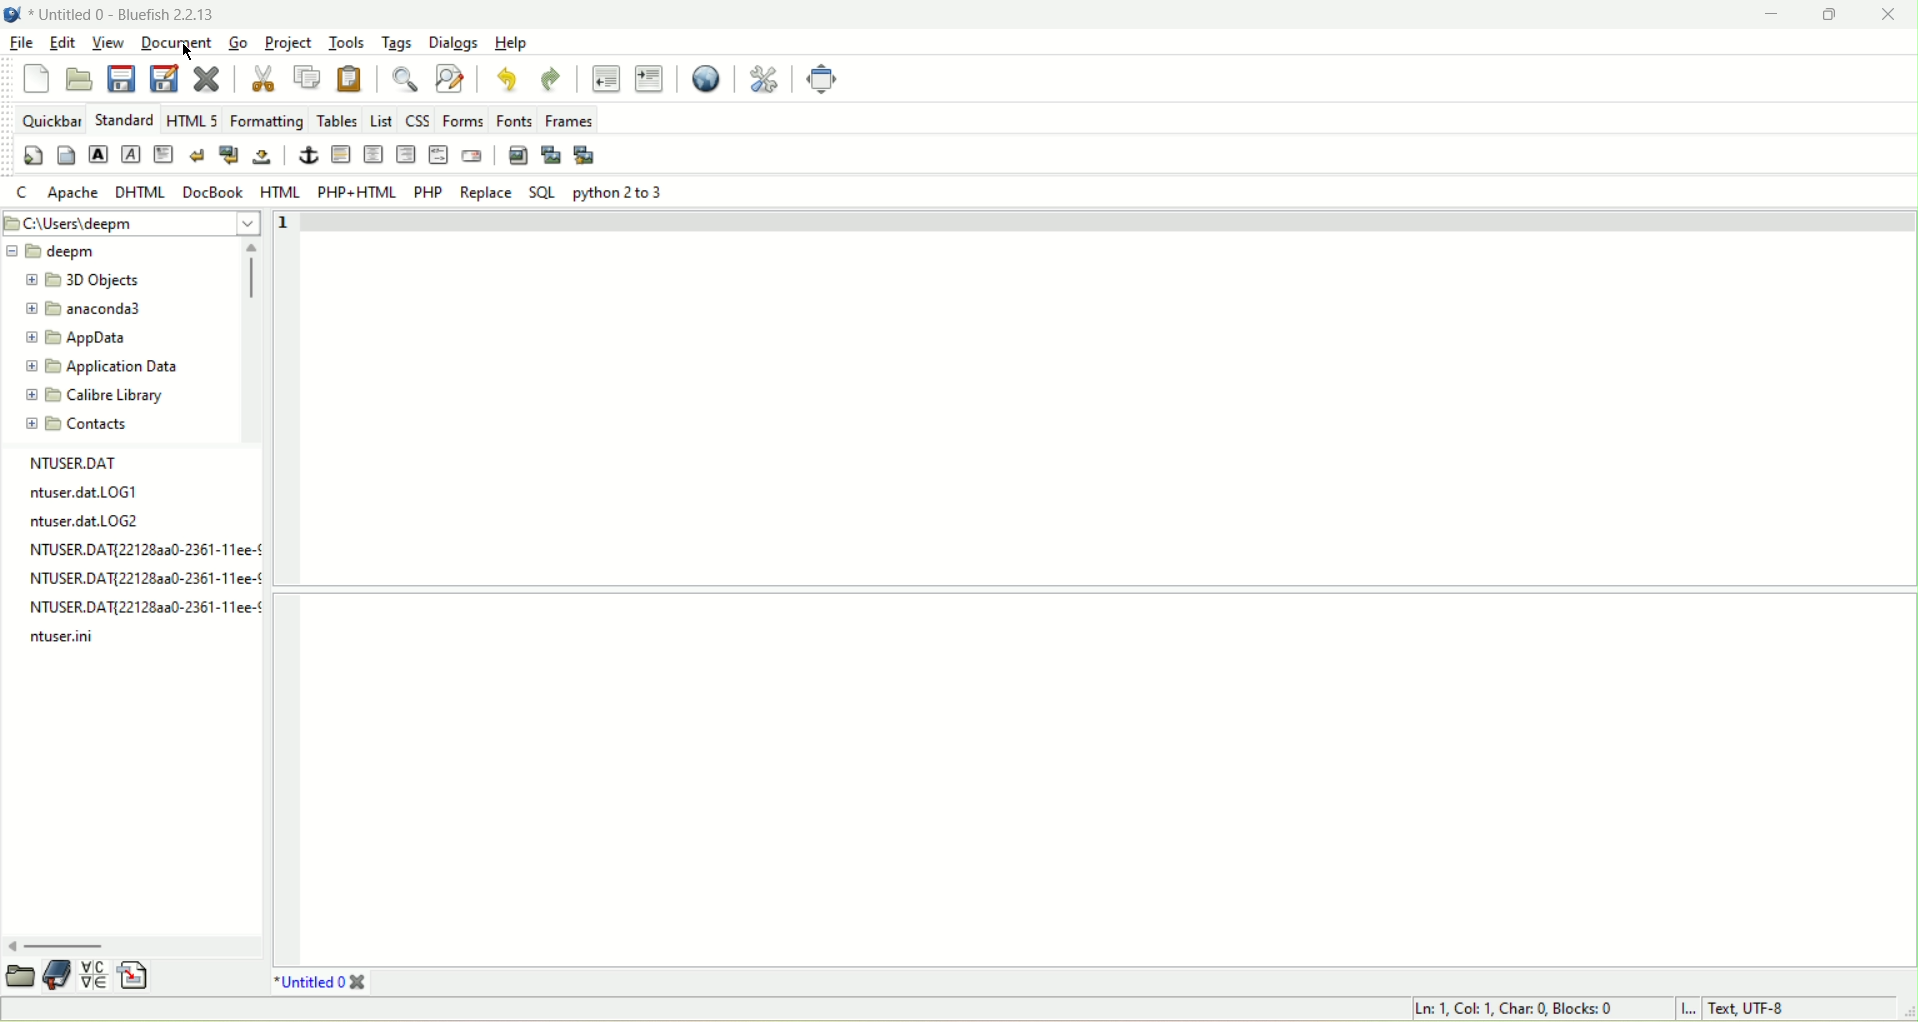 The width and height of the screenshot is (1918, 1022). Describe the element at coordinates (406, 79) in the screenshot. I see `find` at that location.